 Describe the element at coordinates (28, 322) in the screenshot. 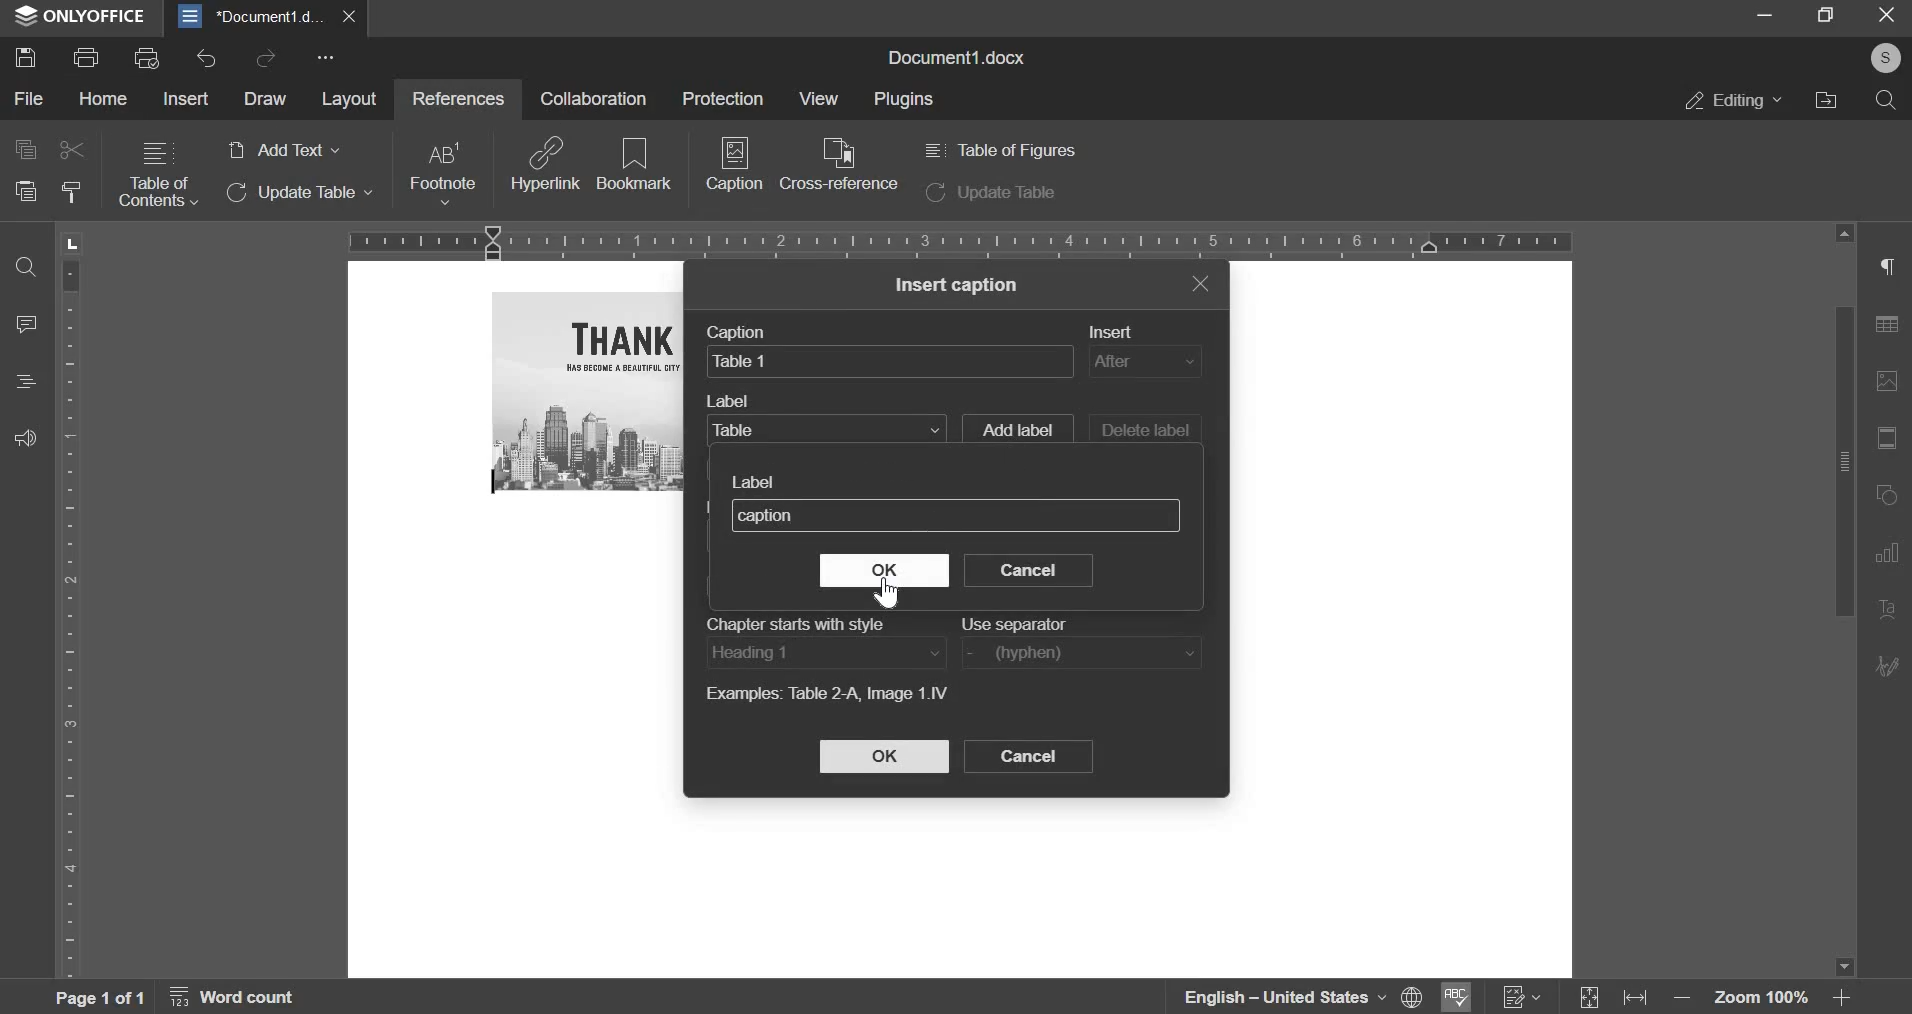

I see `comment` at that location.